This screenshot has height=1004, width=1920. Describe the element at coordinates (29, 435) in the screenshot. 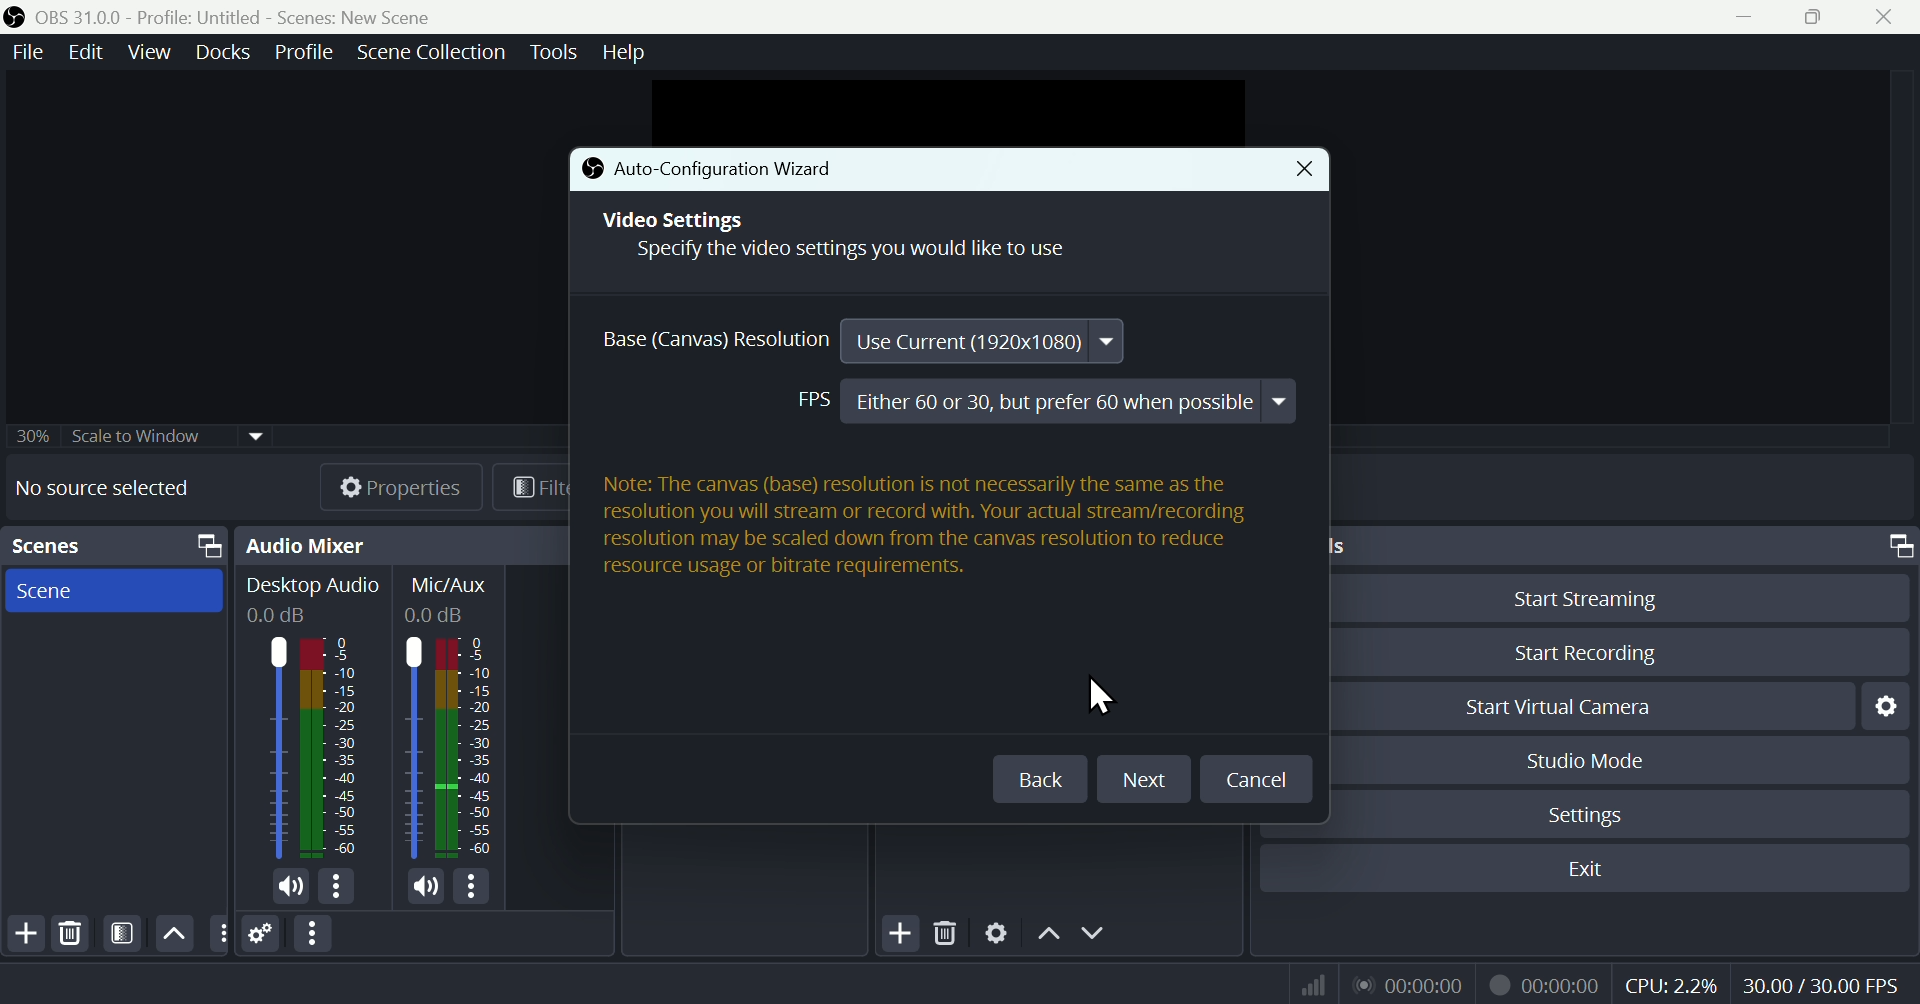

I see `30%` at that location.